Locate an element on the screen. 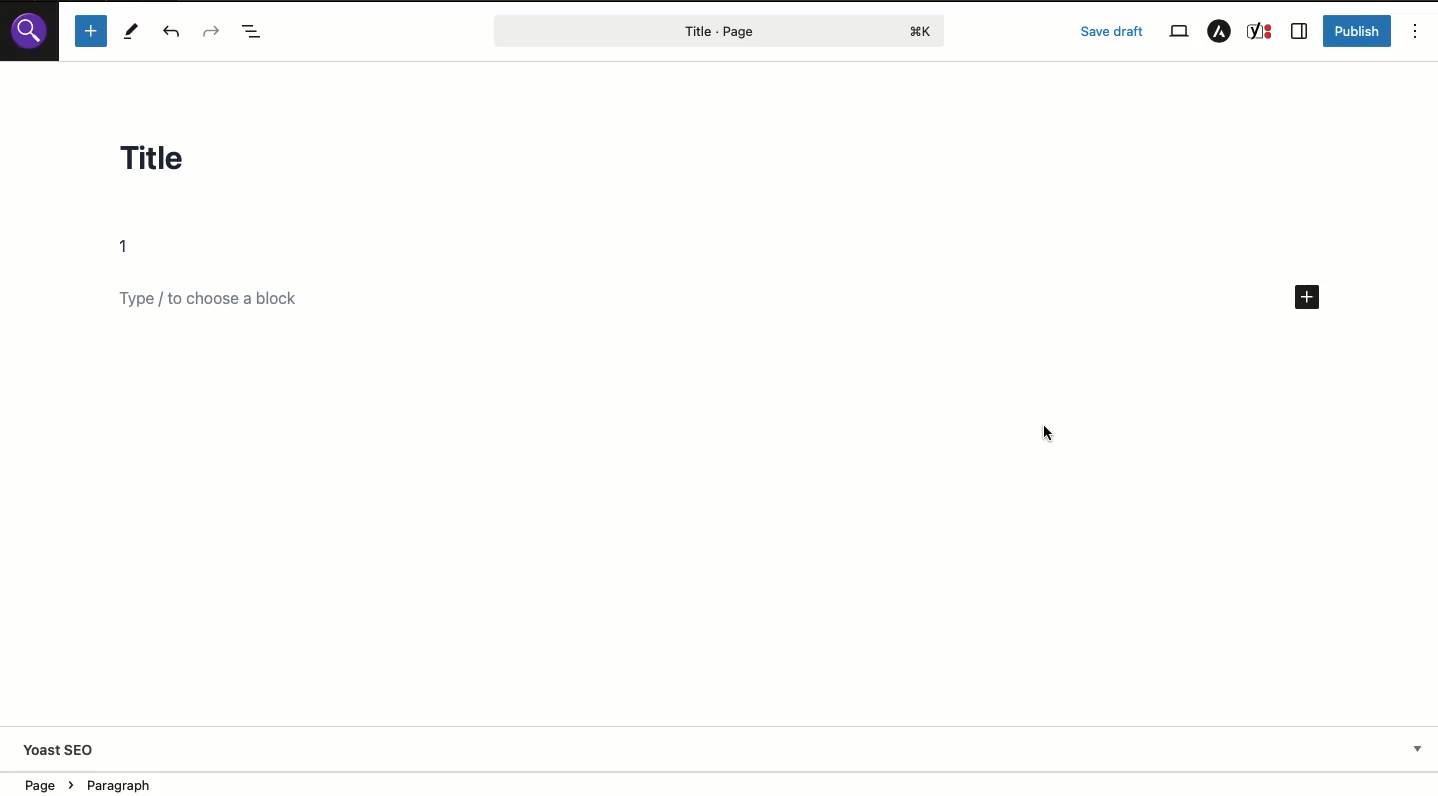  Save draft is located at coordinates (1112, 31).